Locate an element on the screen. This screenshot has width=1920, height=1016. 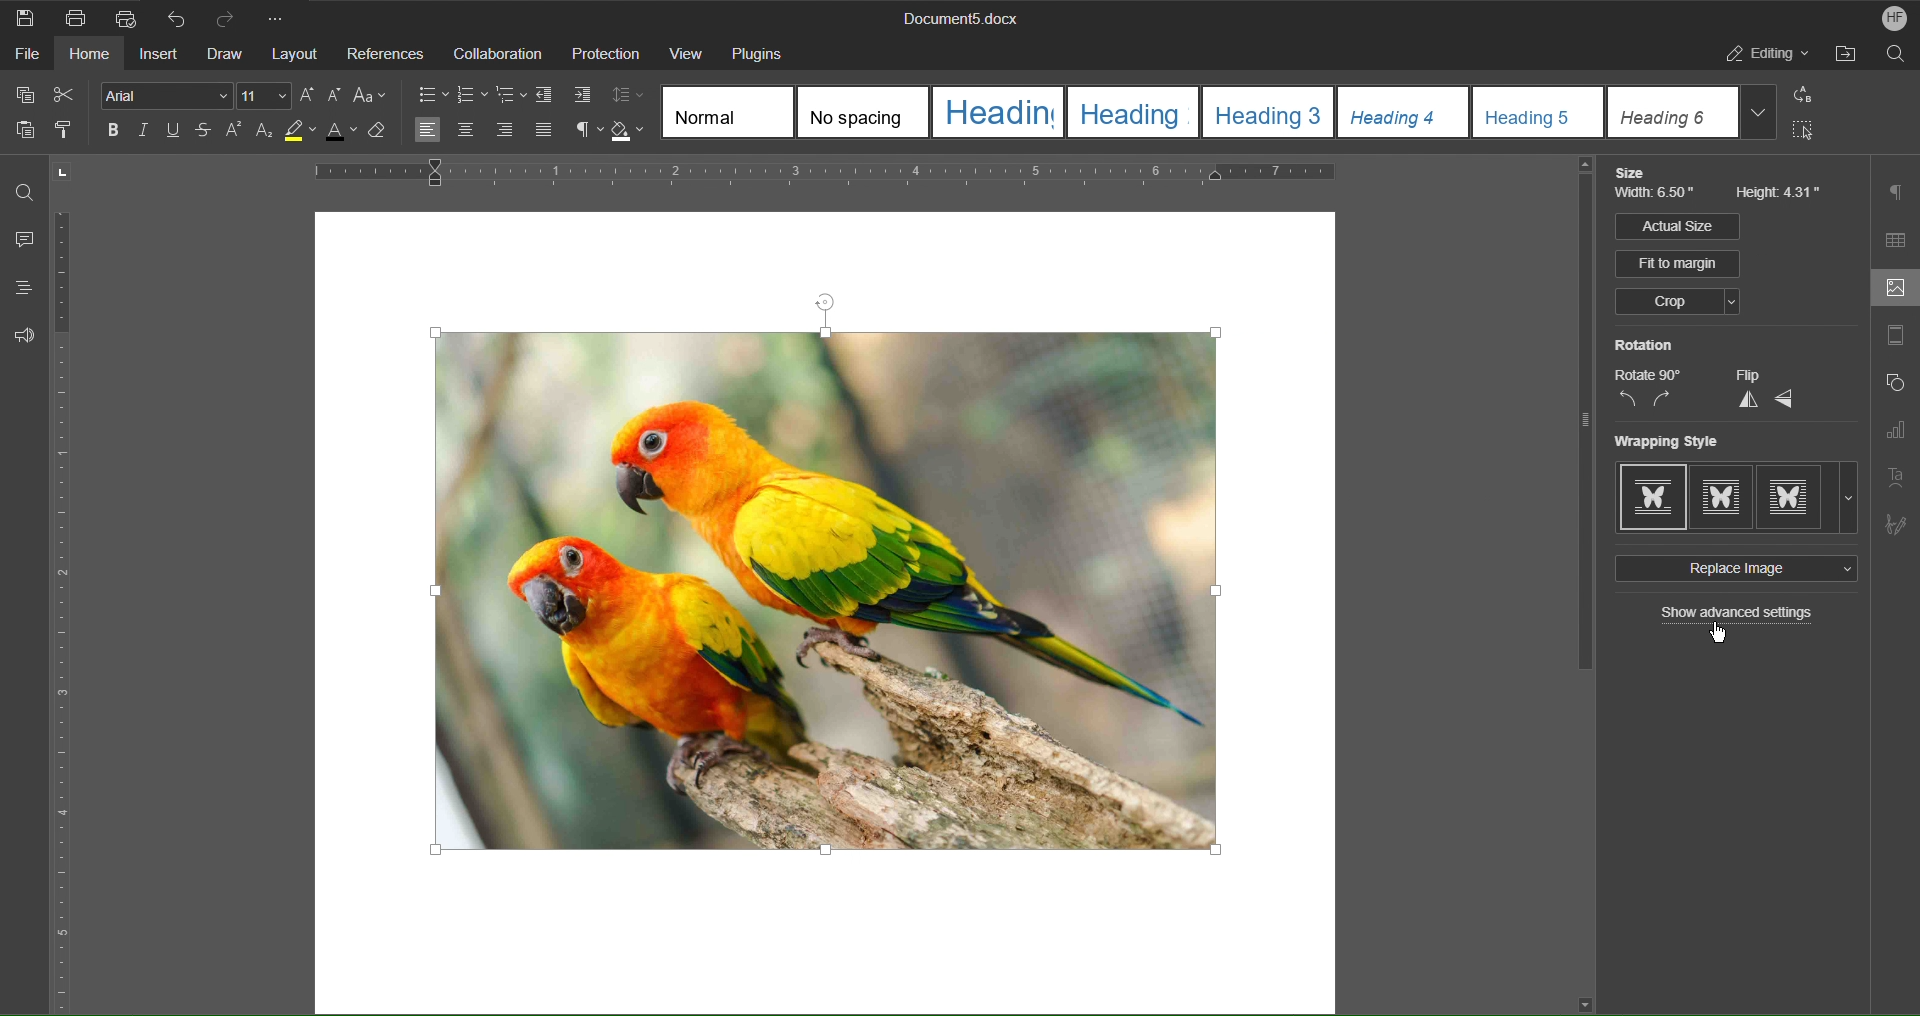
Comment is located at coordinates (20, 241).